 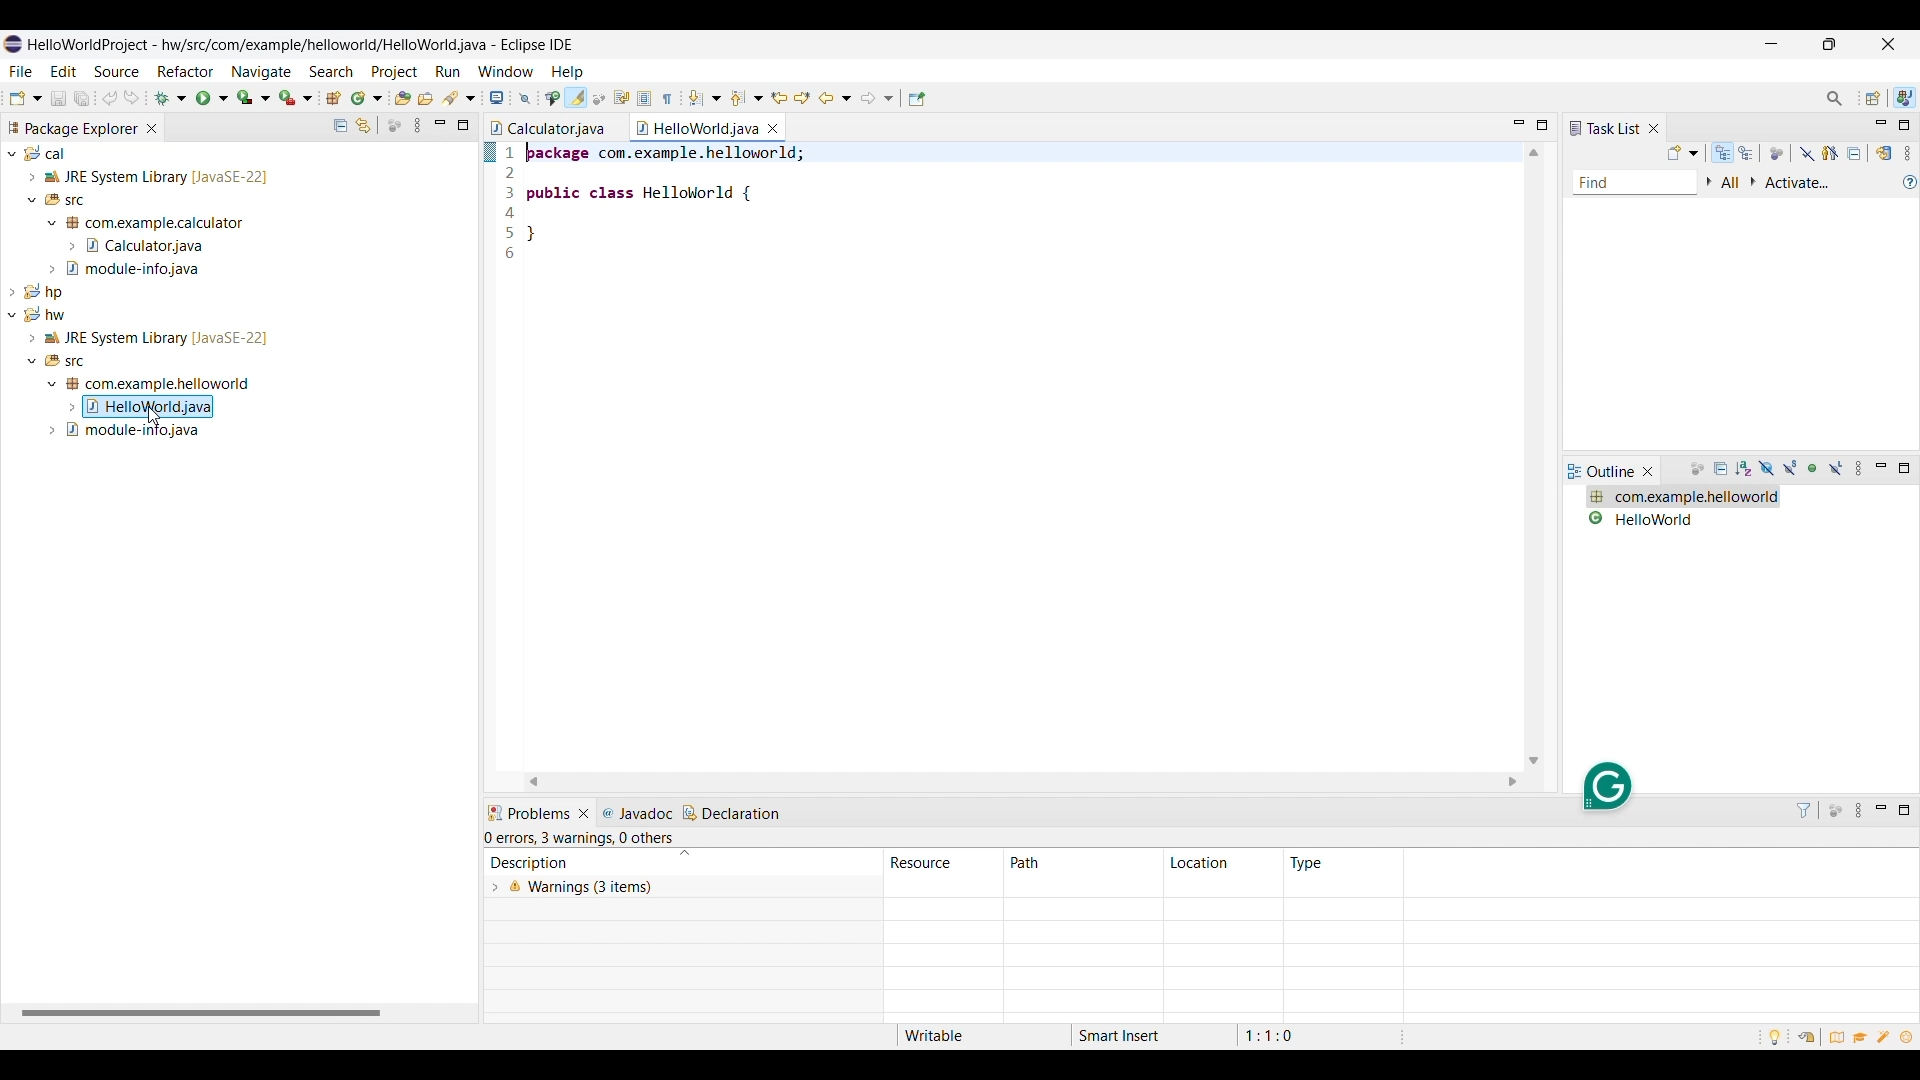 What do you see at coordinates (459, 98) in the screenshot?
I see `Search options` at bounding box center [459, 98].